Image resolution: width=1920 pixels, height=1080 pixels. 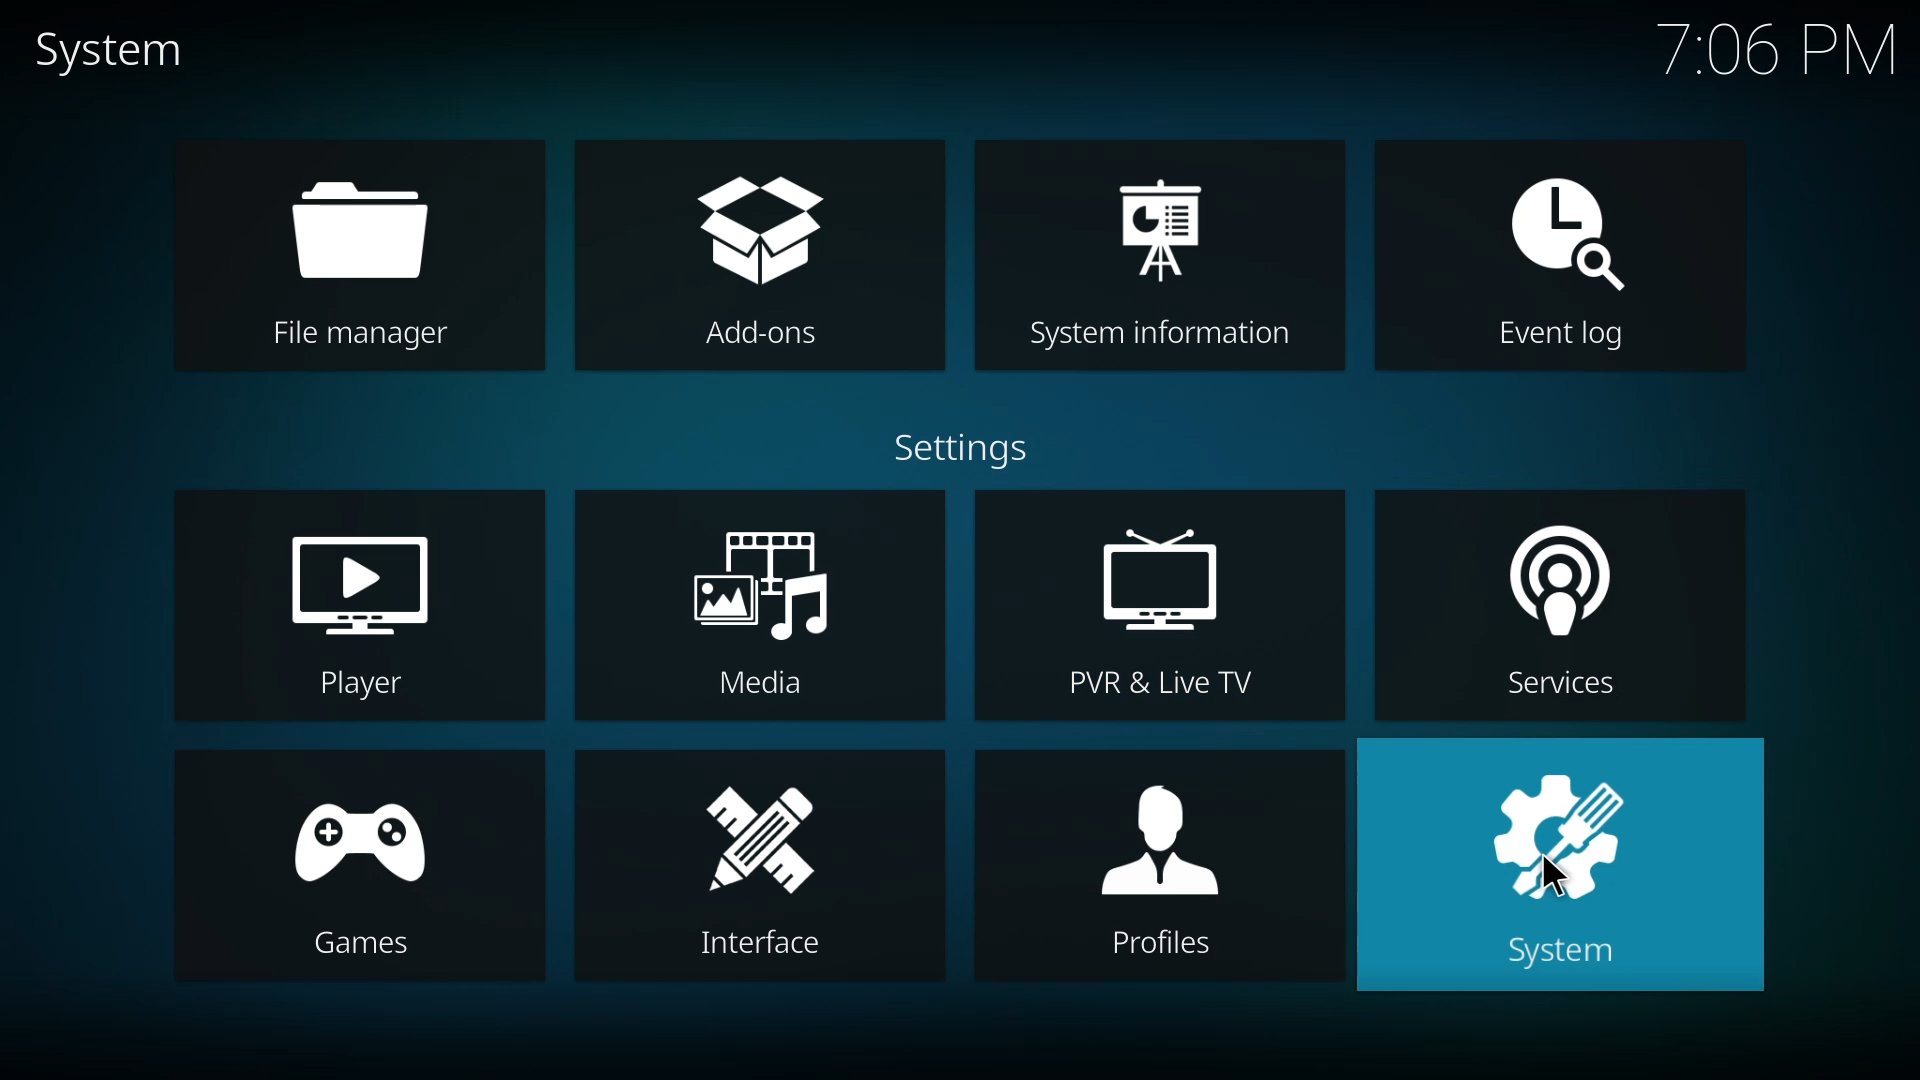 I want to click on settings, so click(x=961, y=449).